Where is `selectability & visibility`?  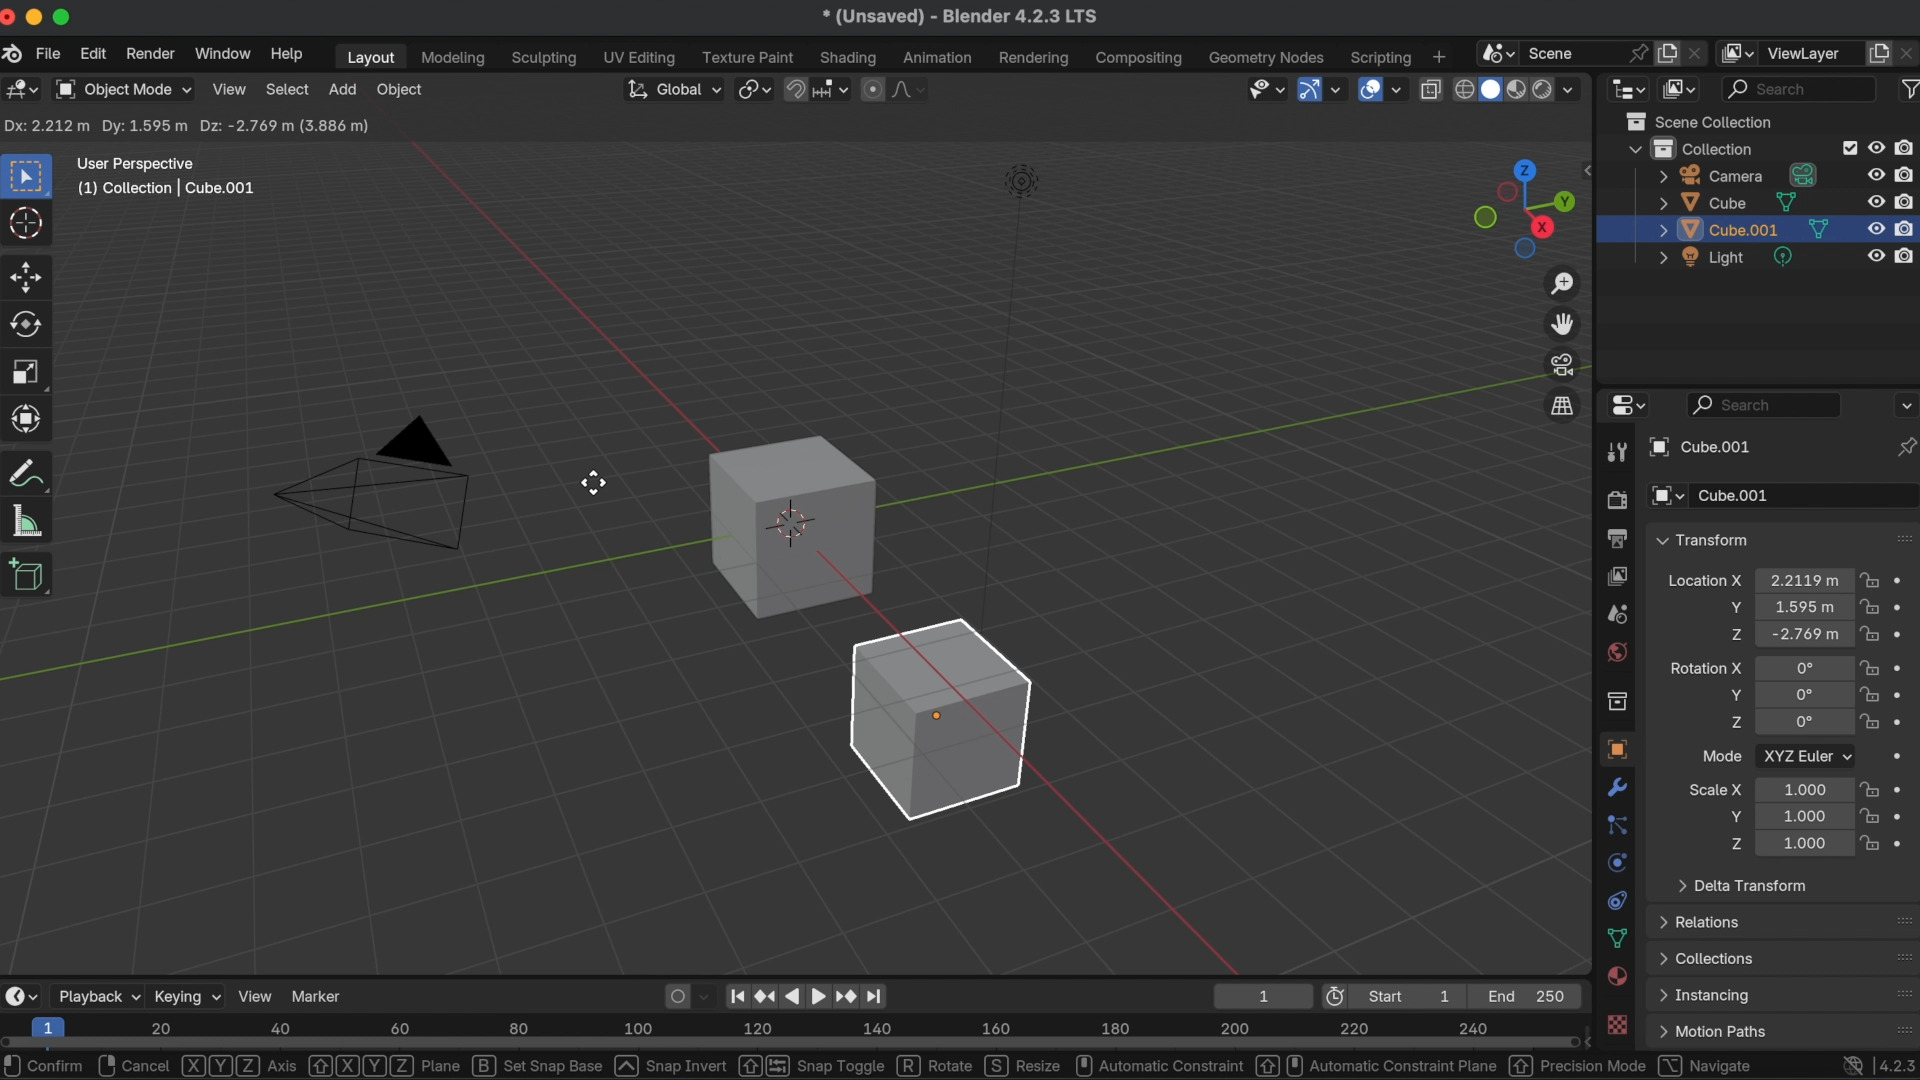 selectability & visibility is located at coordinates (1264, 88).